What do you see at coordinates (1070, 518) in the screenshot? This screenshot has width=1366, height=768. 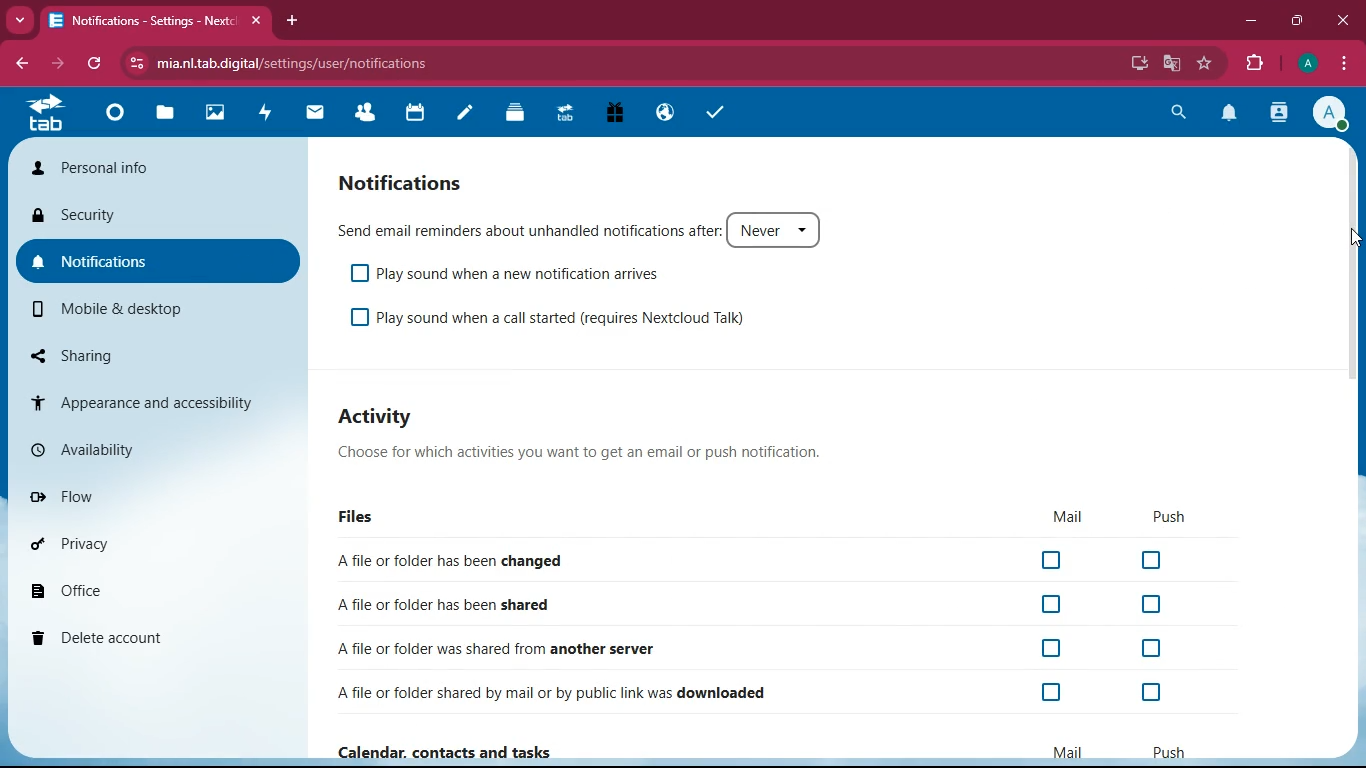 I see `mail` at bounding box center [1070, 518].